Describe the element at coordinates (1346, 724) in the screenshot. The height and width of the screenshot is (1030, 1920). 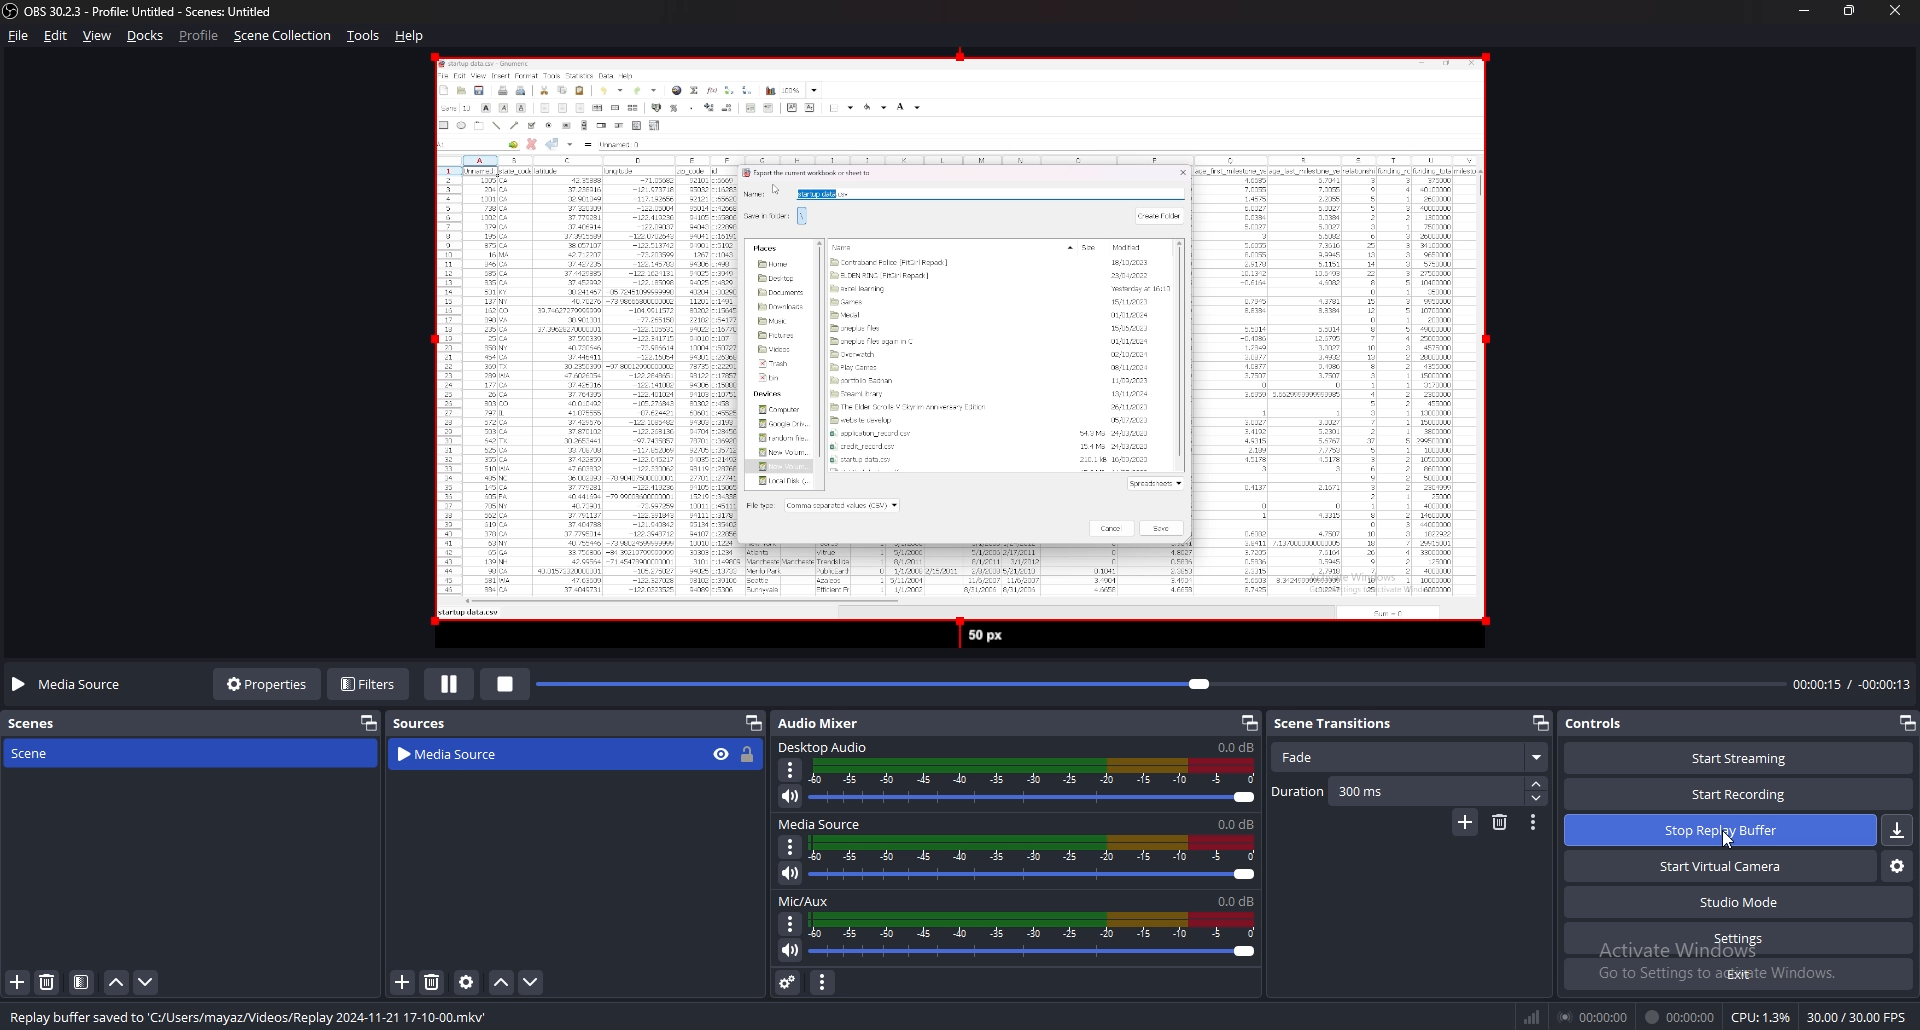
I see `scene transitions` at that location.